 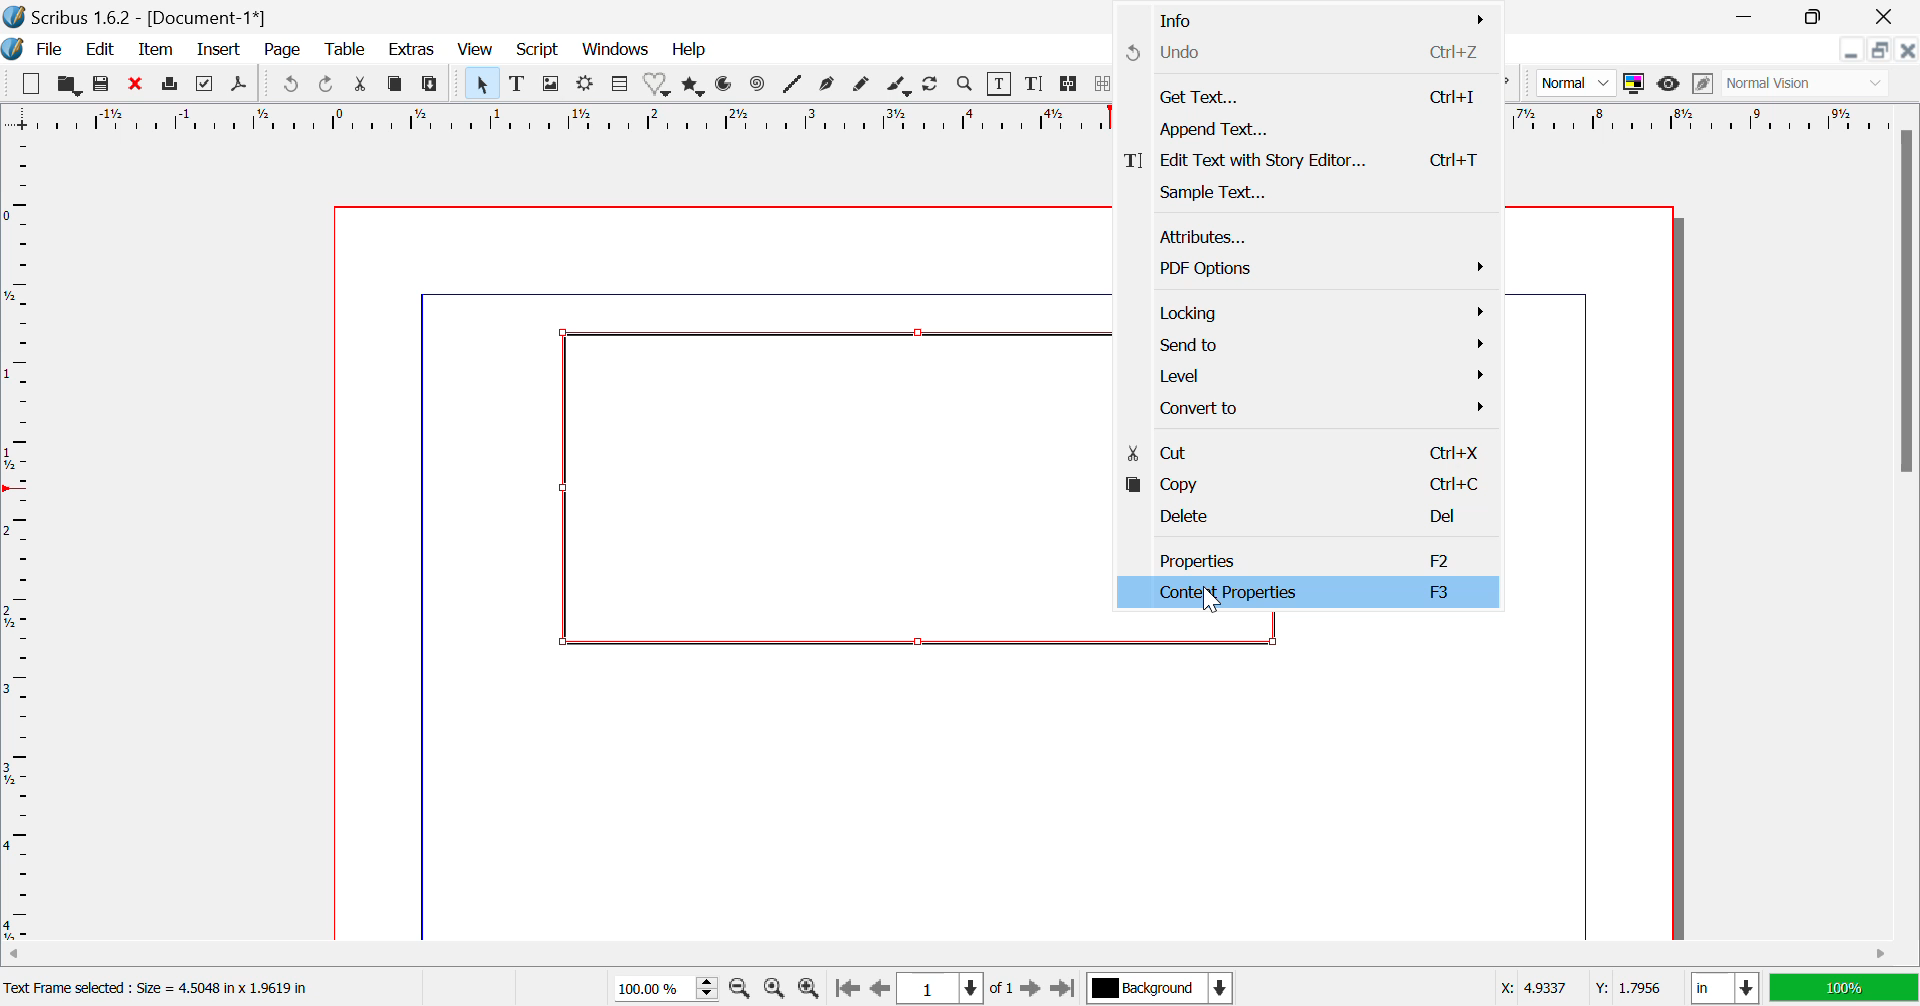 What do you see at coordinates (136, 84) in the screenshot?
I see `Discard` at bounding box center [136, 84].